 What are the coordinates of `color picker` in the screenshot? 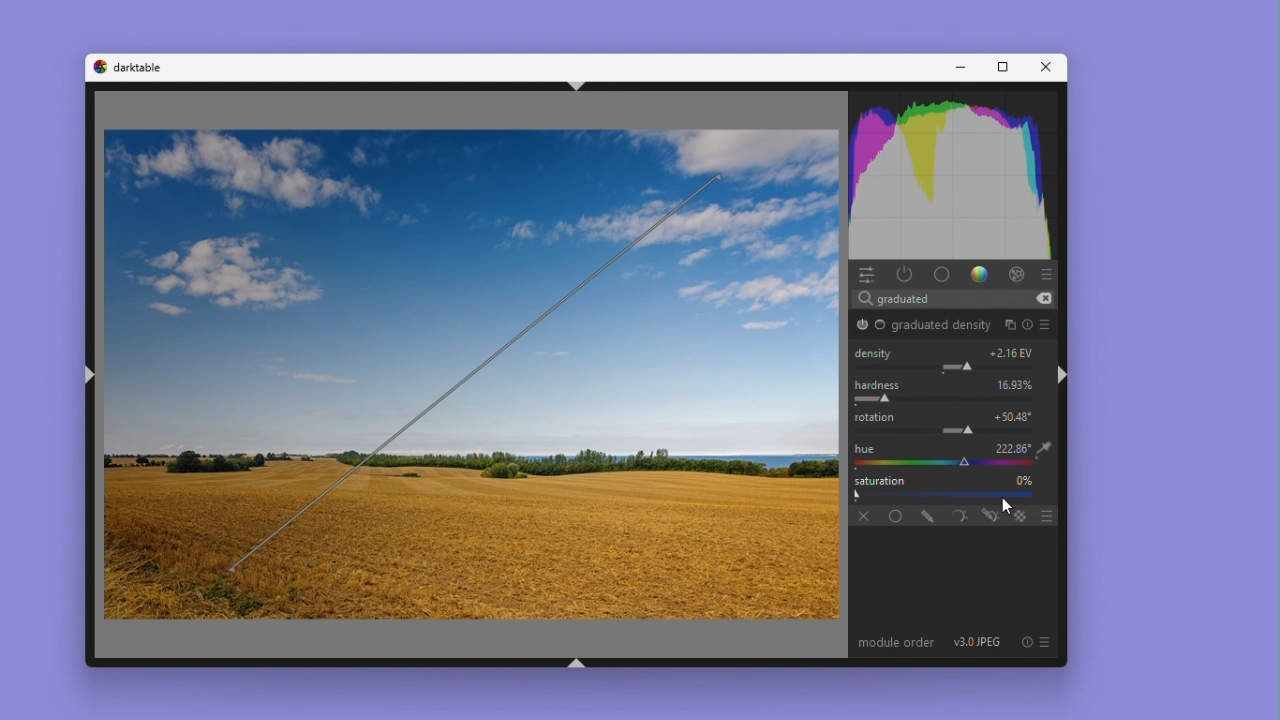 It's located at (938, 464).